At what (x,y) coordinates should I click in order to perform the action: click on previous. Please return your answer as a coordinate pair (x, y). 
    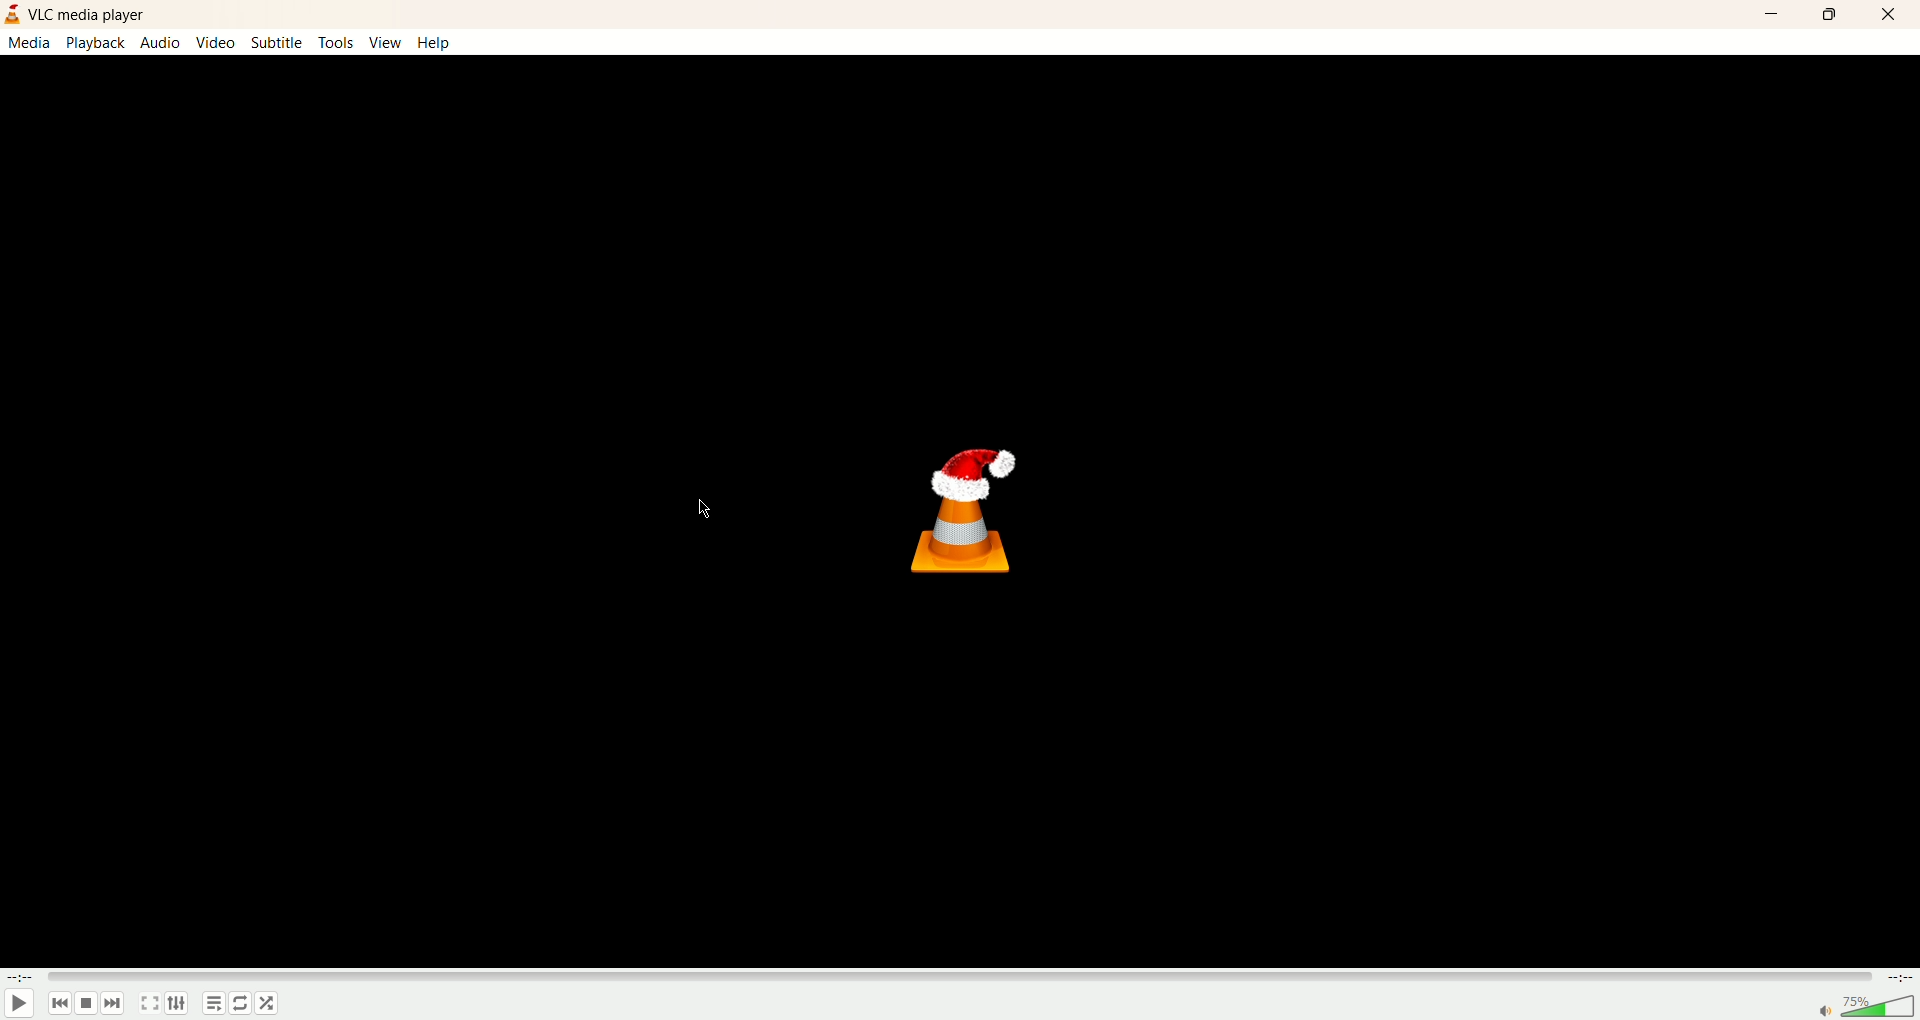
    Looking at the image, I should click on (61, 1003).